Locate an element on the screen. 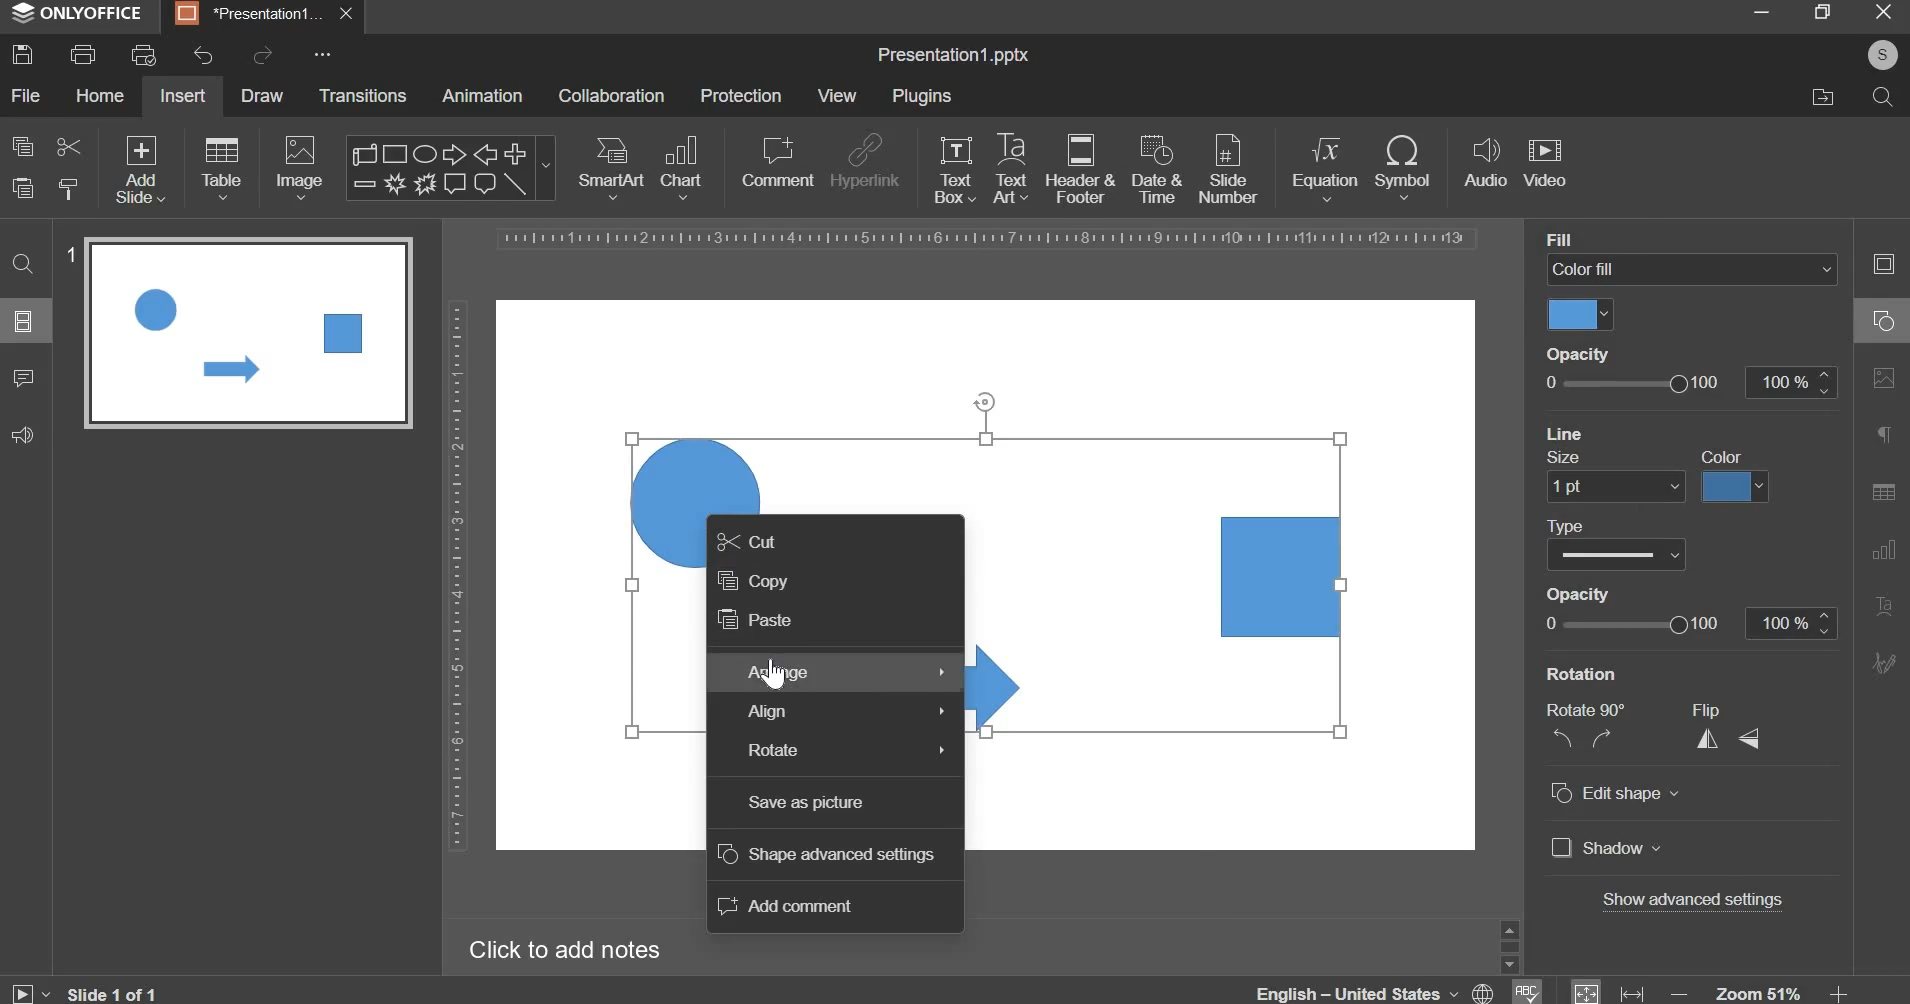 This screenshot has height=1004, width=1910. cut is located at coordinates (67, 145).